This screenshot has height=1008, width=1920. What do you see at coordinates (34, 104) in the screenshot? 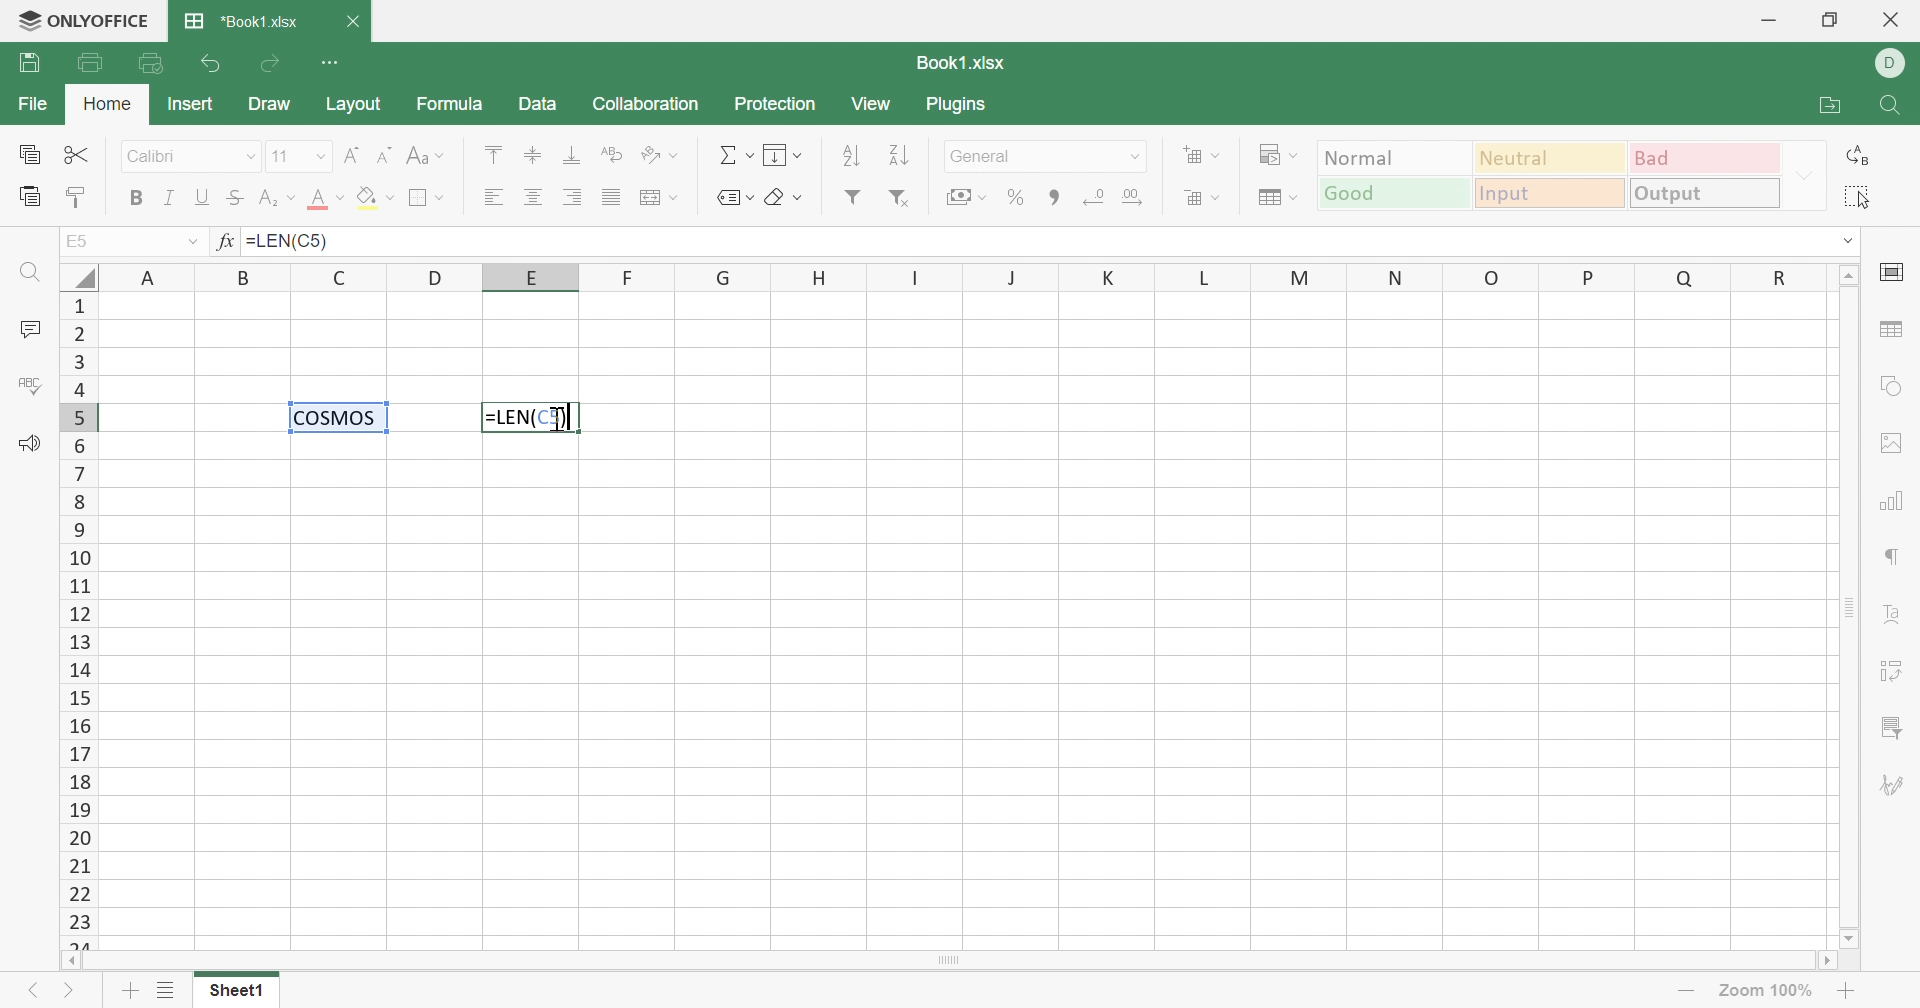
I see `File` at bounding box center [34, 104].